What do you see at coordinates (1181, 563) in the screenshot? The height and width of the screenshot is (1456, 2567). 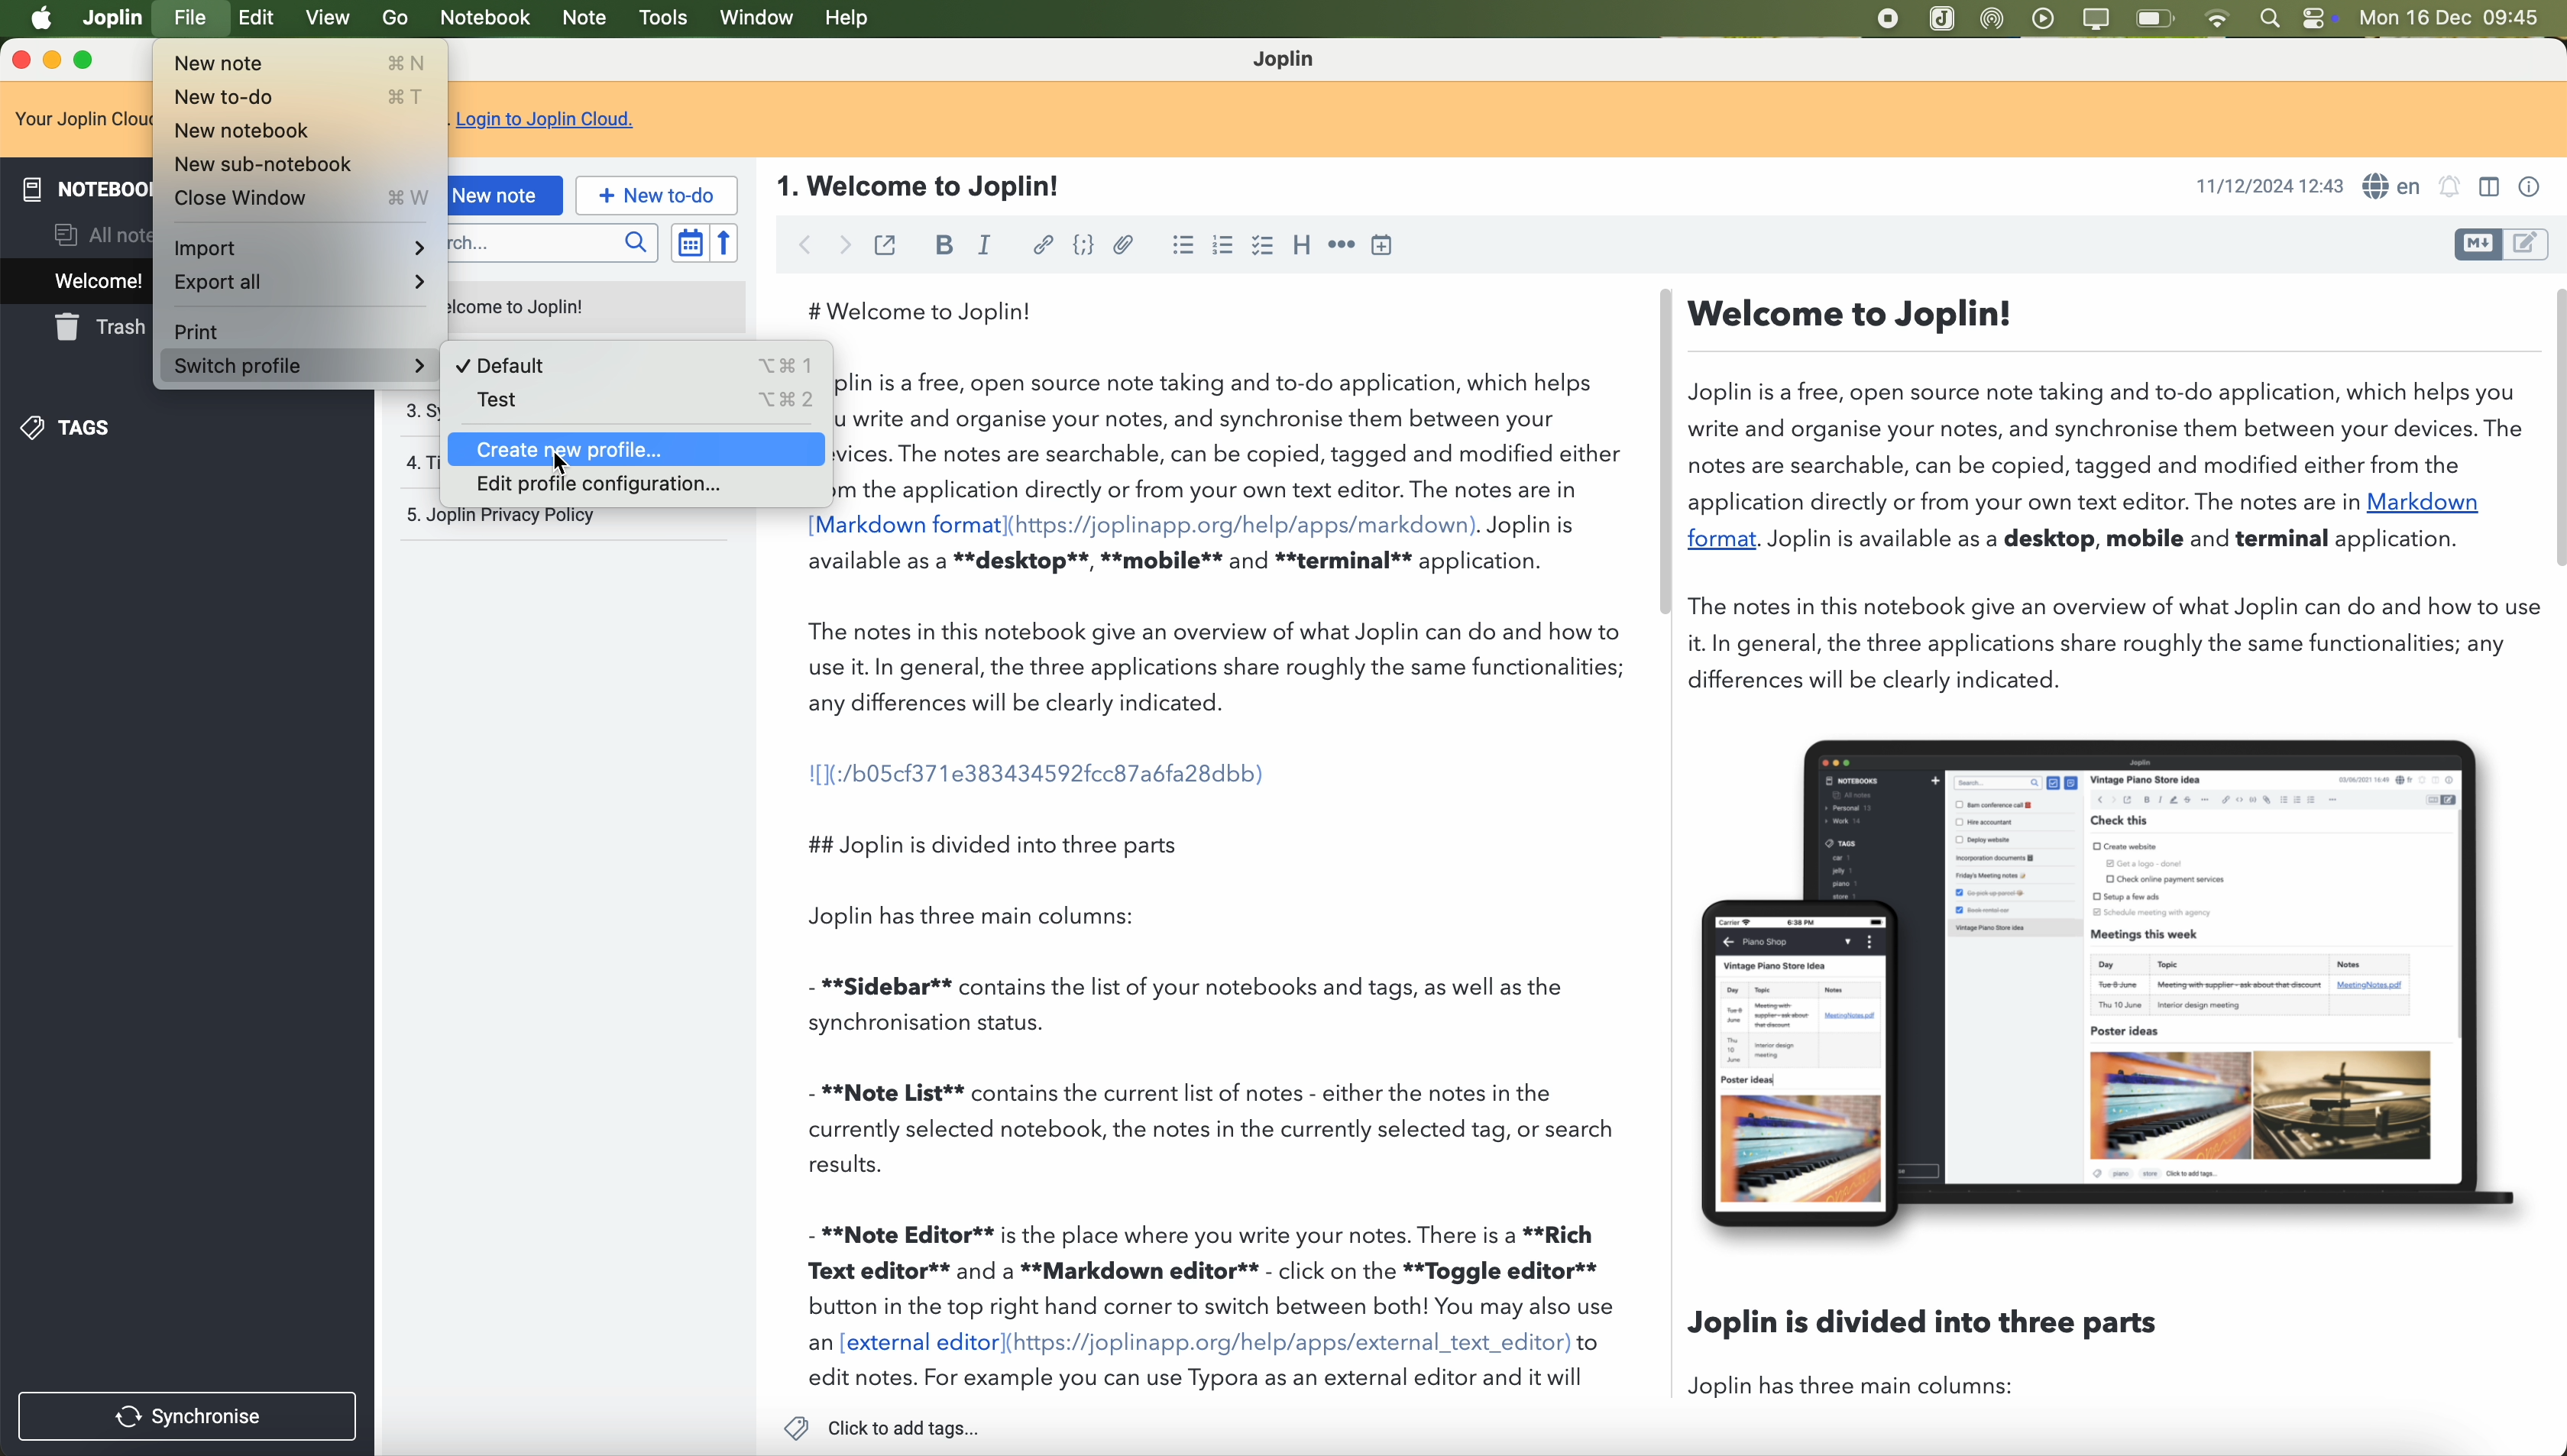 I see `available as a **desktop**, **mobile** and **terminal** application.` at bounding box center [1181, 563].